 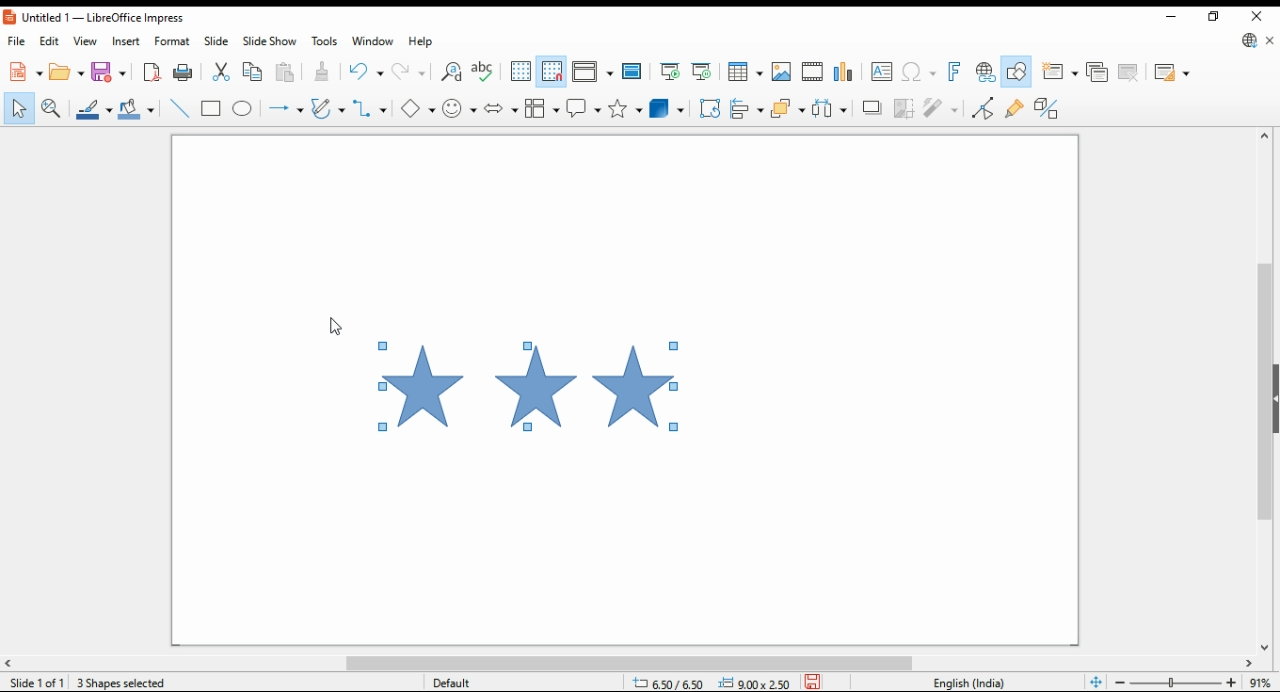 I want to click on master slide, so click(x=633, y=71).